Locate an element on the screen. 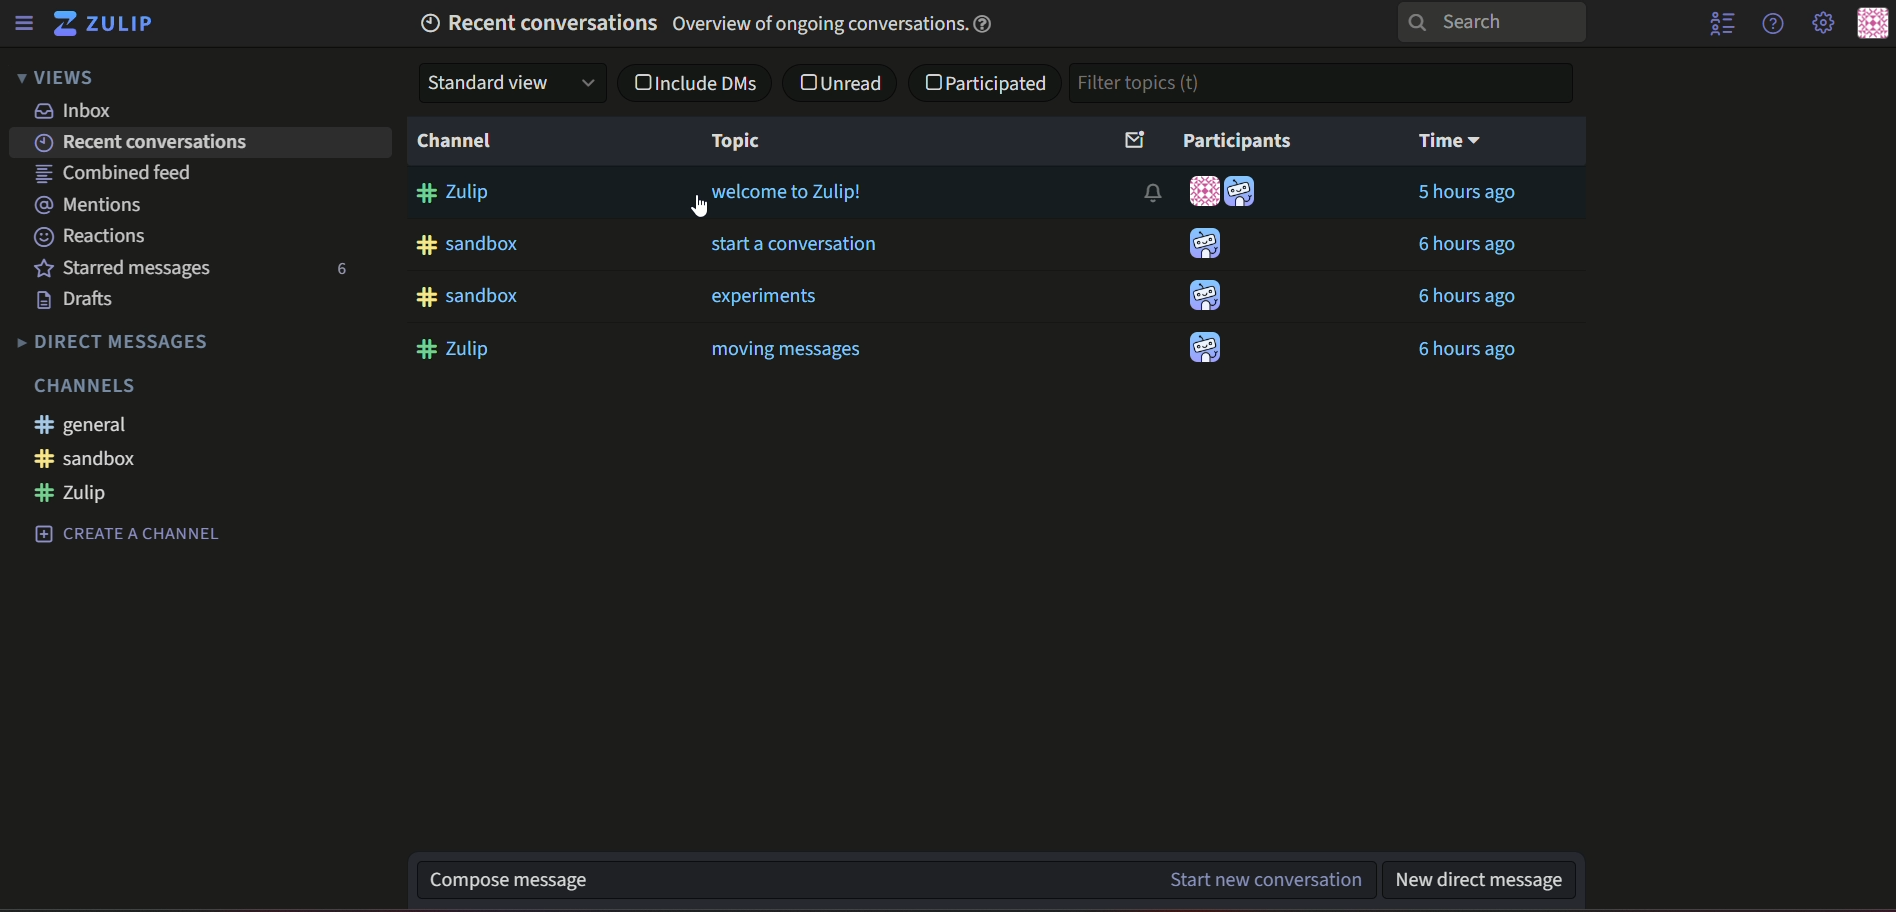  Reactions is located at coordinates (91, 234).